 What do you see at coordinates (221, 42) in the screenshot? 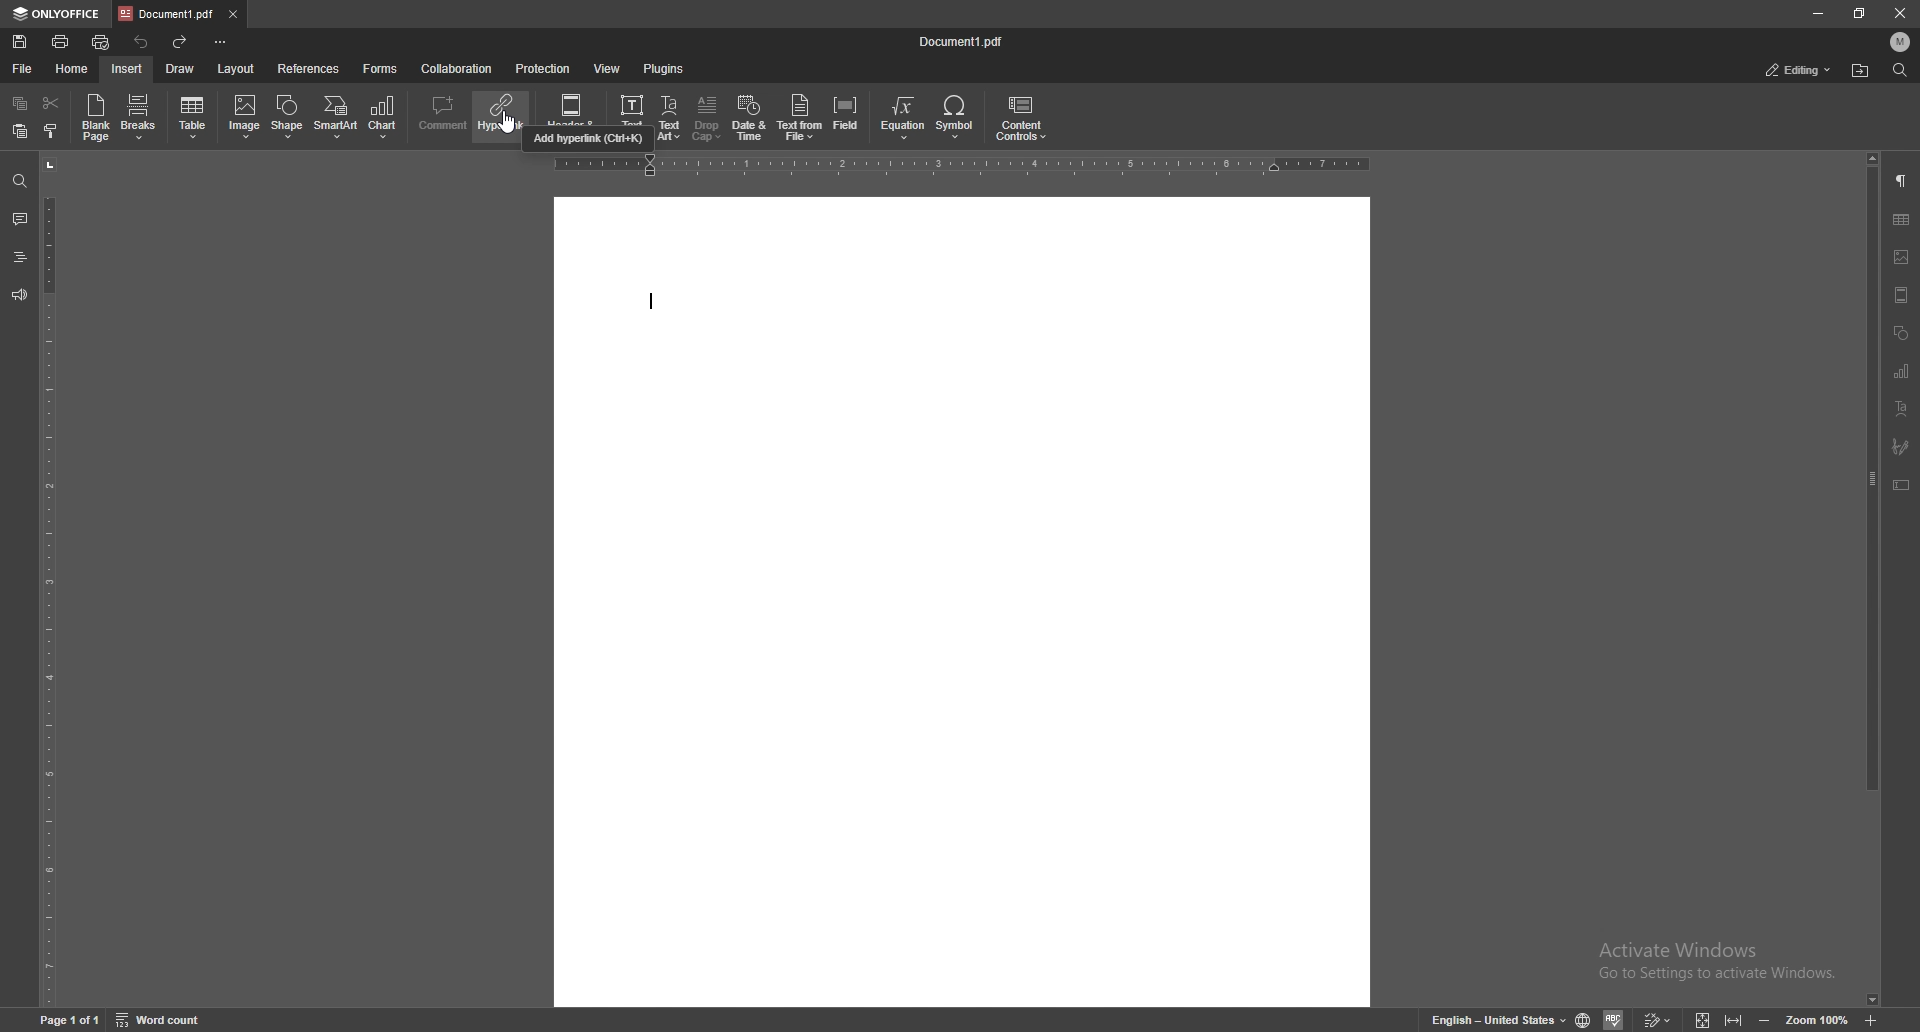
I see `configure toolbar` at bounding box center [221, 42].